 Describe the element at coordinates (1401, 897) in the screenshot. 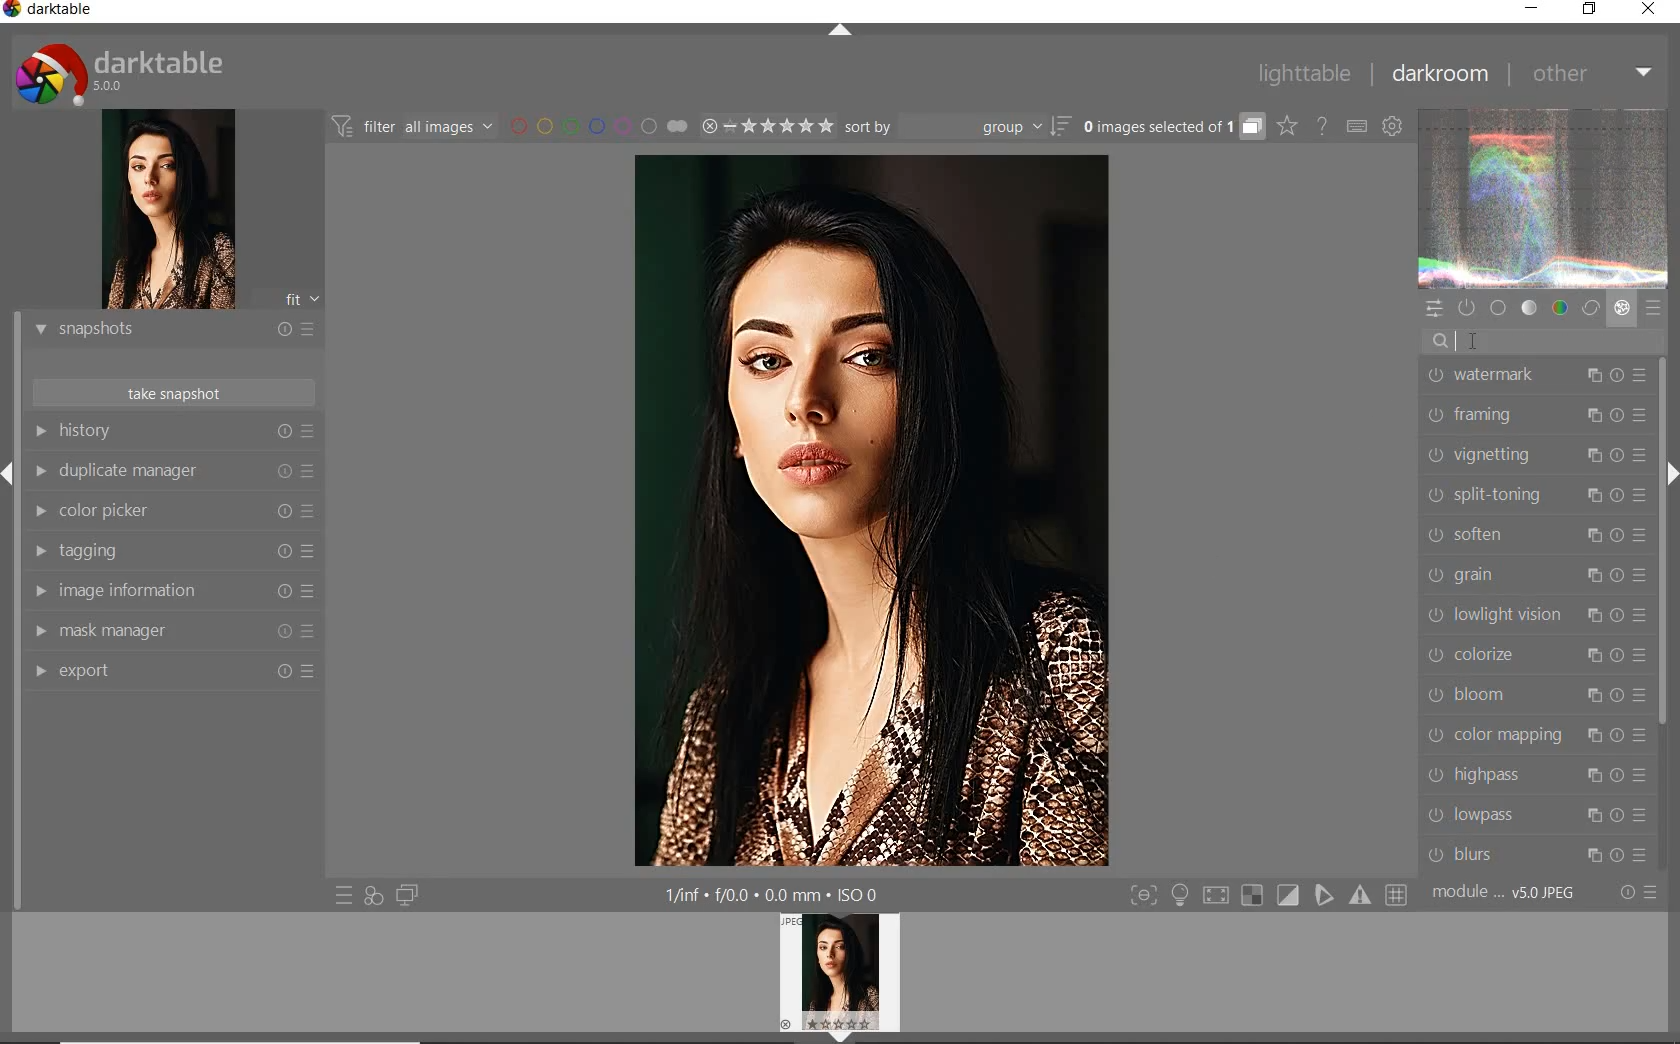

I see `sign ` at that location.